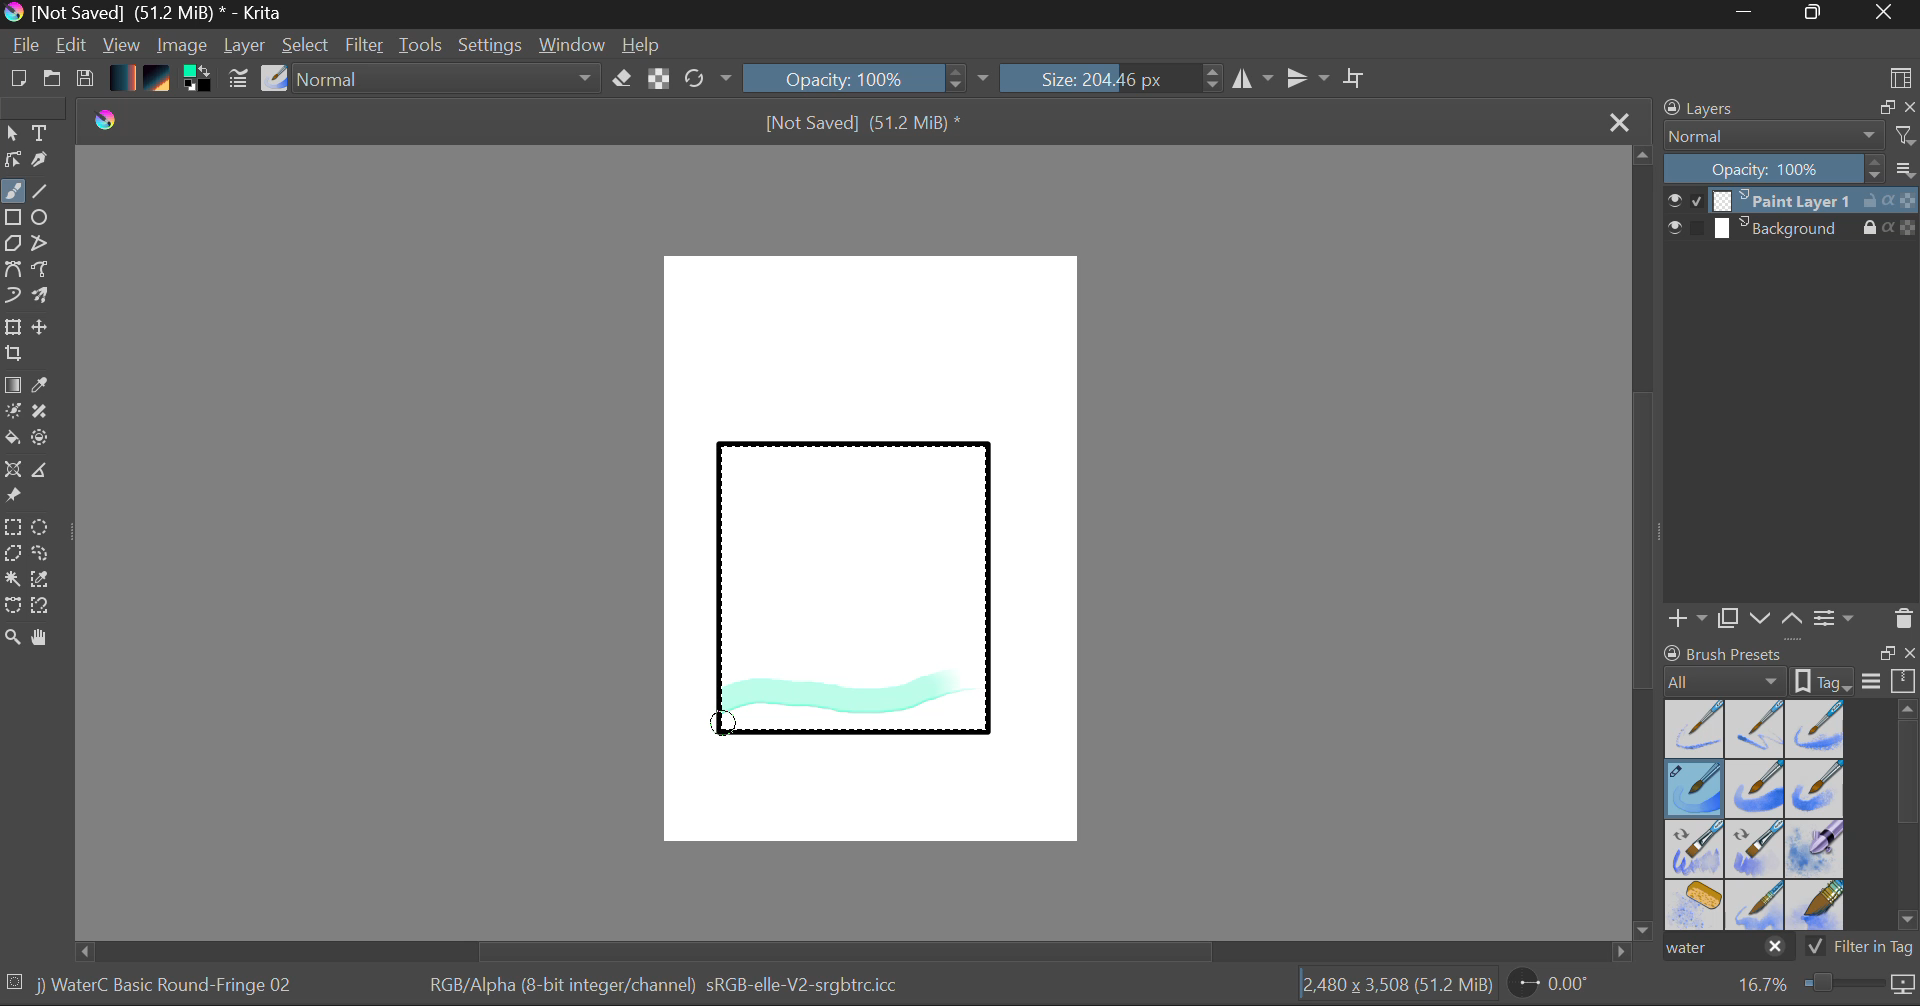 This screenshot has width=1920, height=1006. I want to click on Scroll Bar, so click(1644, 545).